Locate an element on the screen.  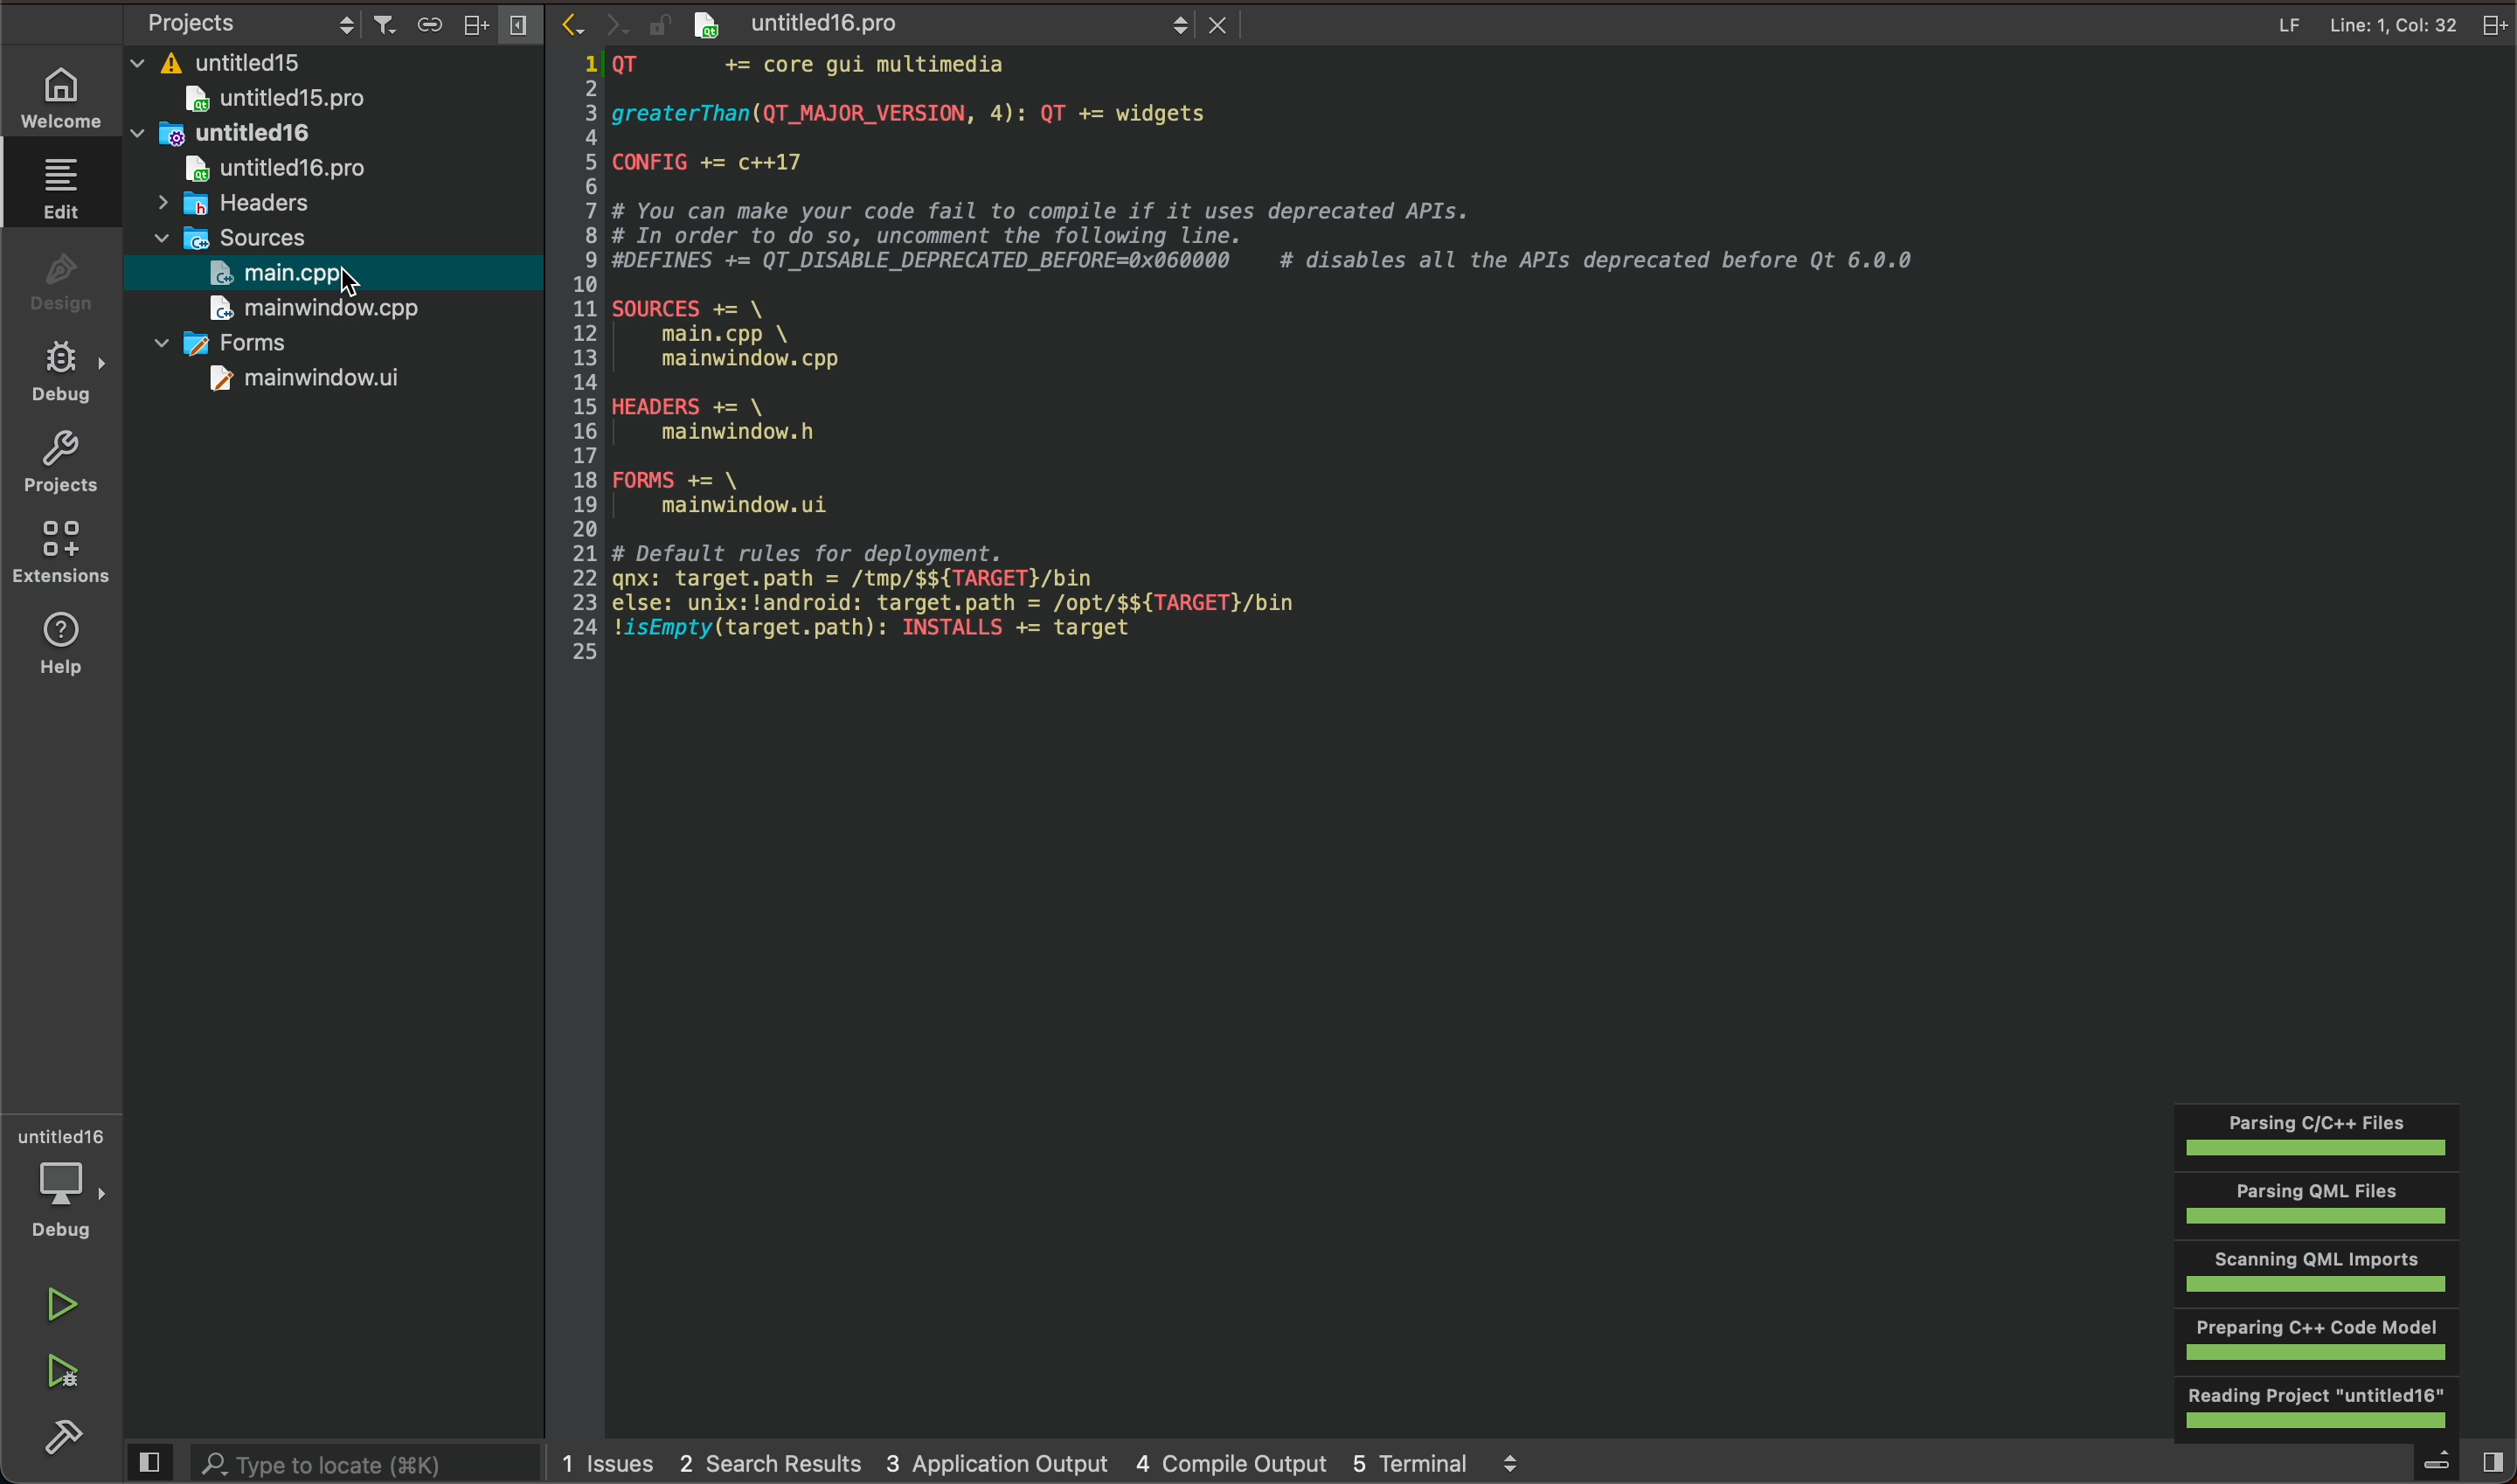
headers is located at coordinates (254, 205).